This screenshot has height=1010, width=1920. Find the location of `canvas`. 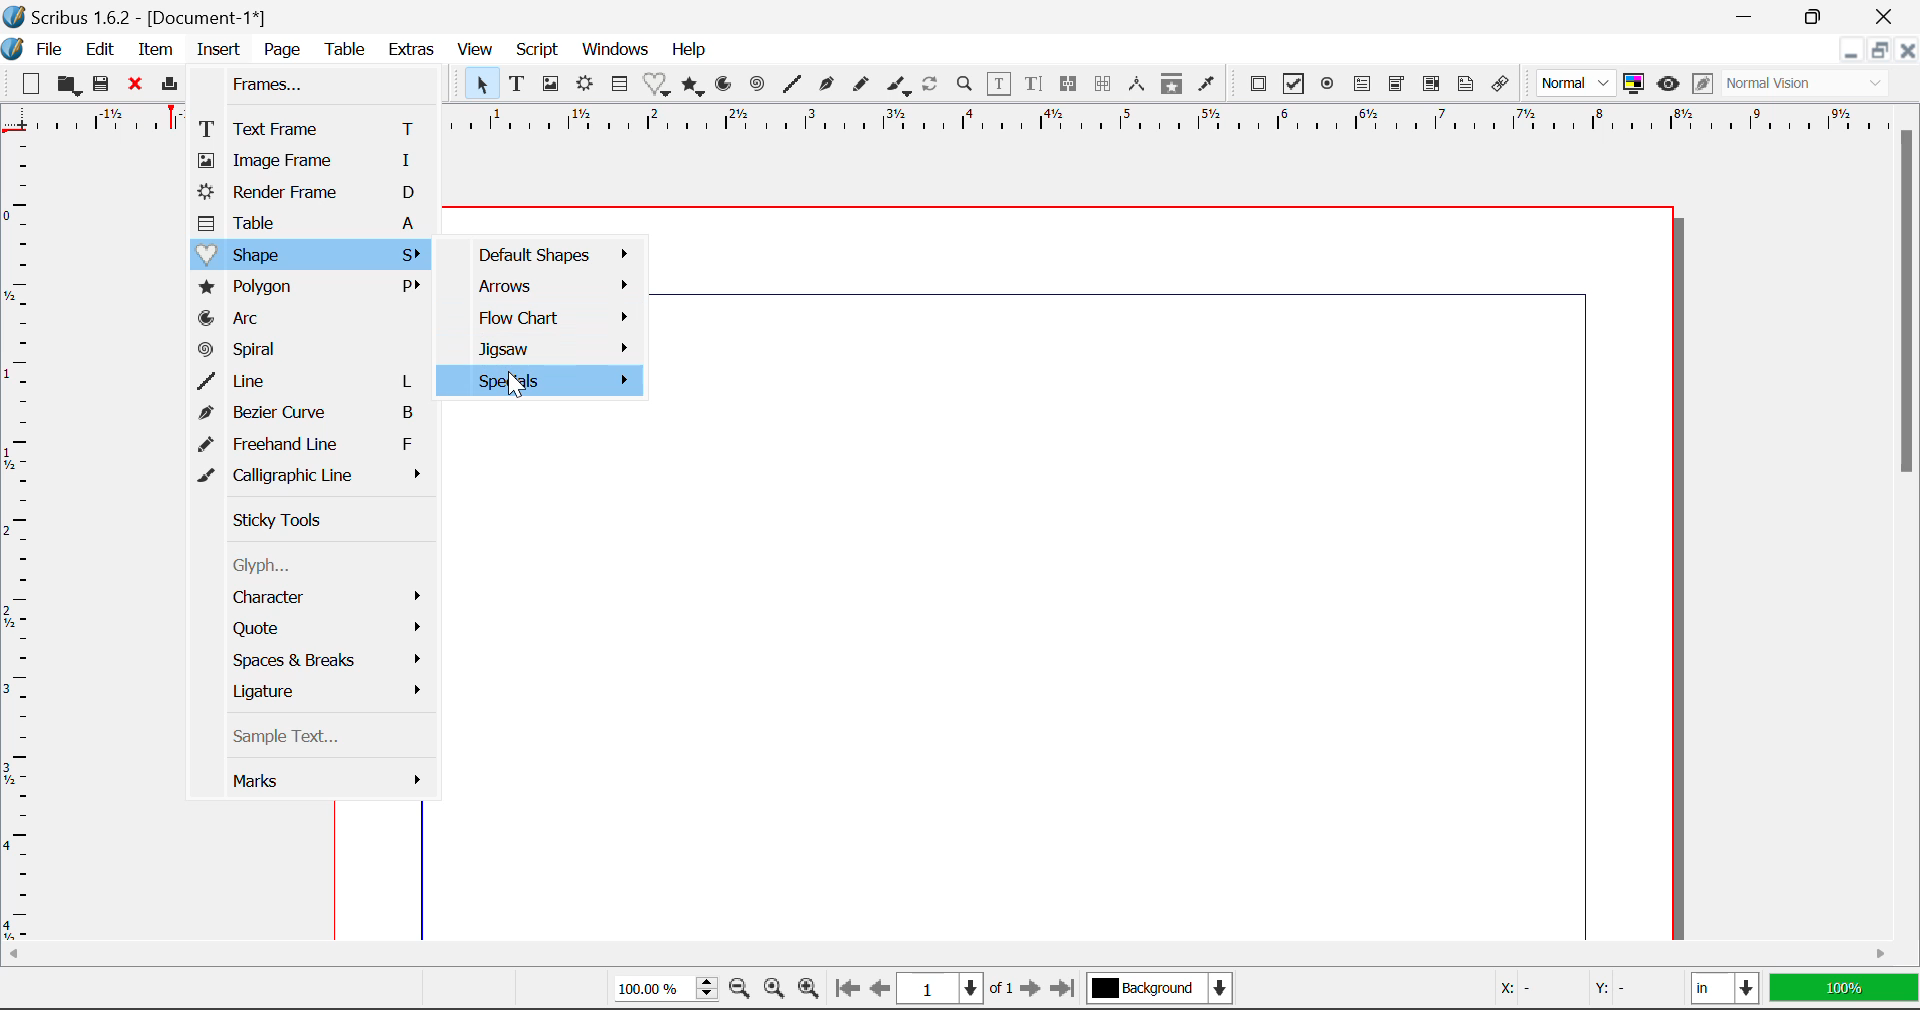

canvas is located at coordinates (1167, 572).